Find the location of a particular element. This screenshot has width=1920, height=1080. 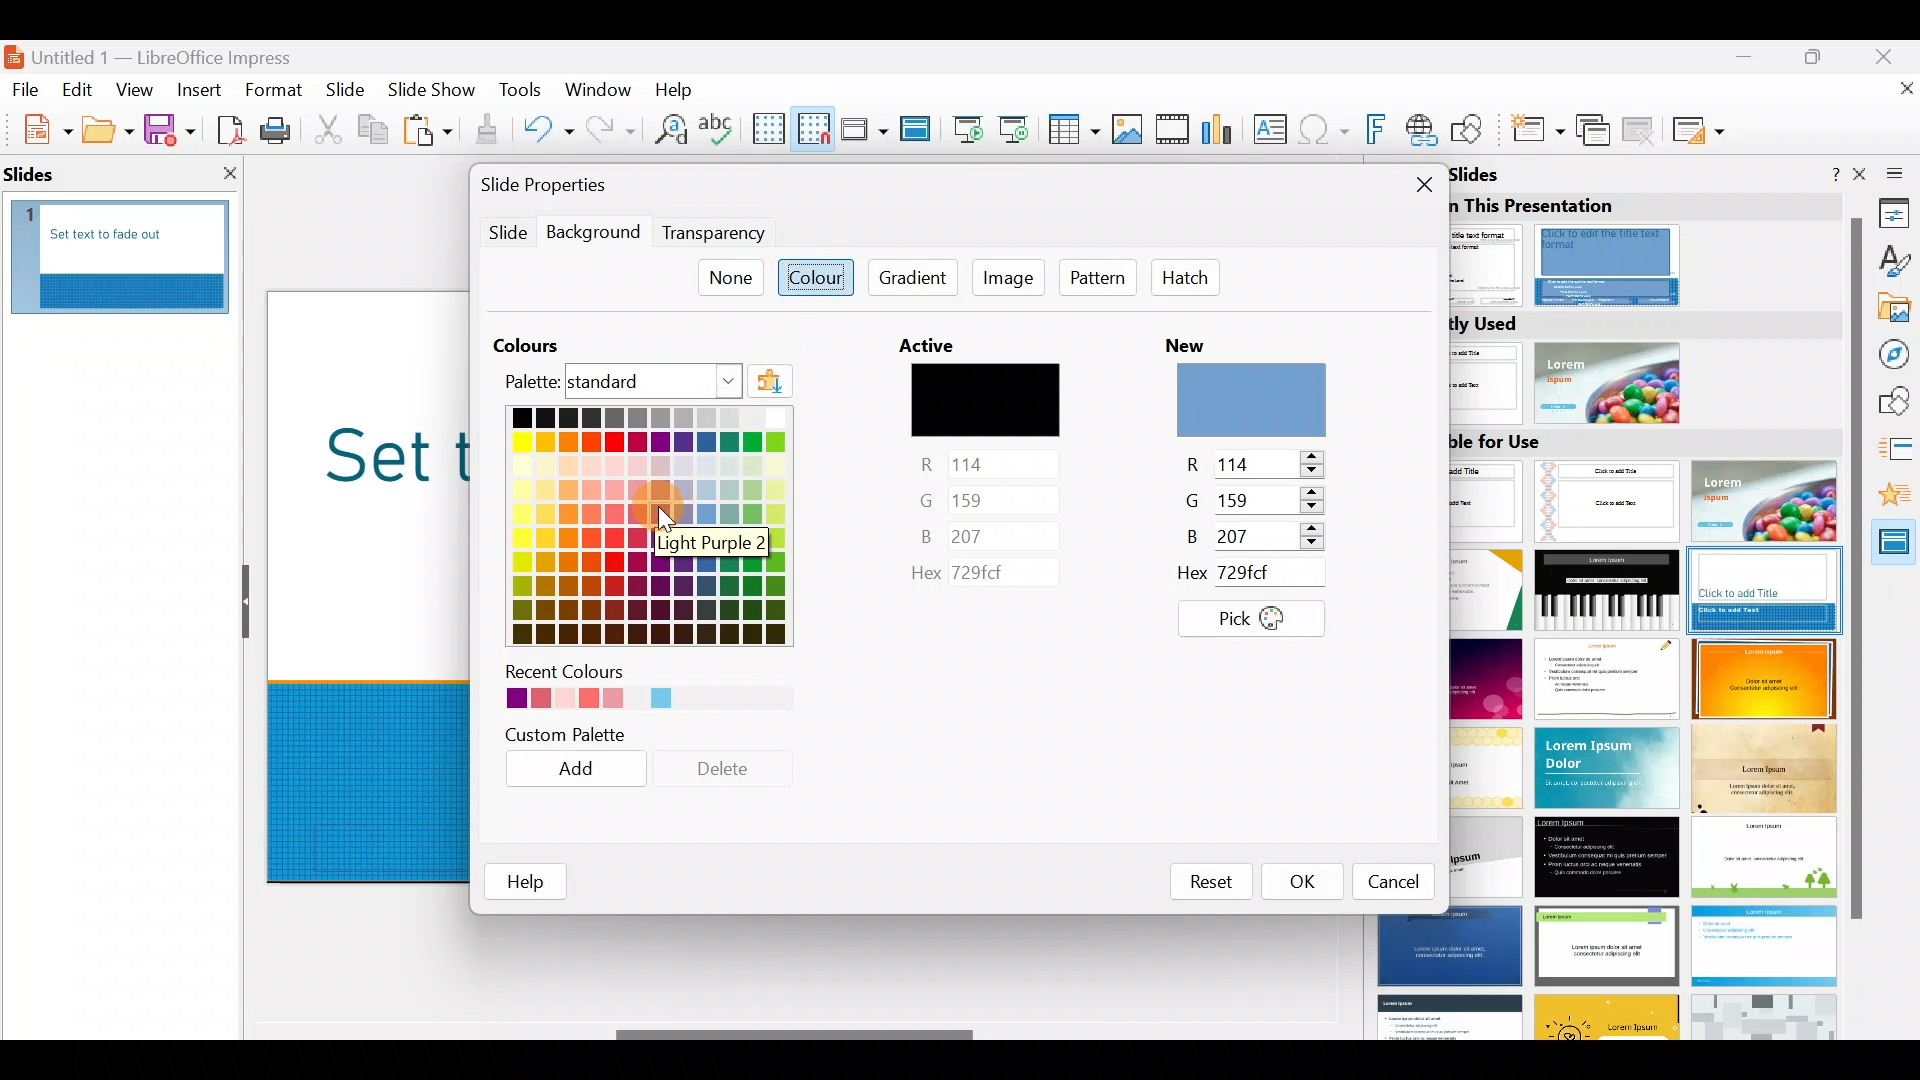

Close document is located at coordinates (1895, 97).